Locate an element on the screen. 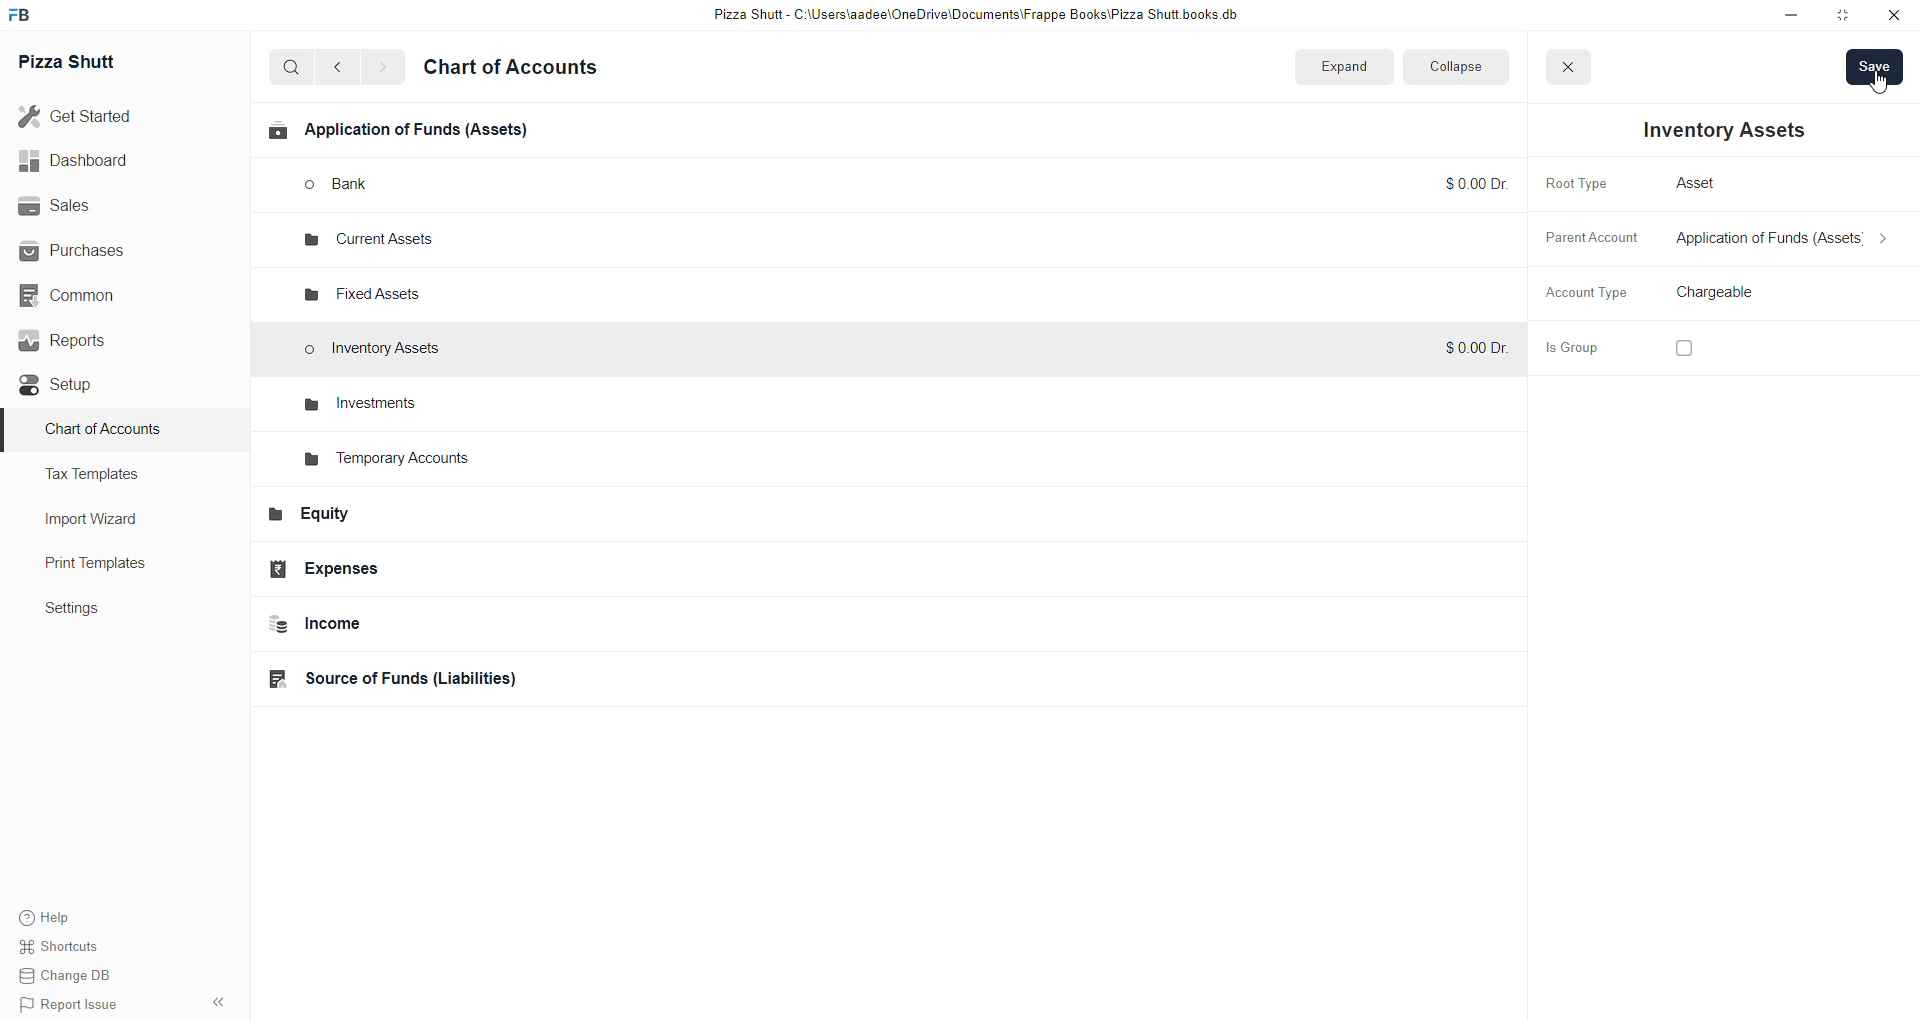  close  is located at coordinates (1559, 67).